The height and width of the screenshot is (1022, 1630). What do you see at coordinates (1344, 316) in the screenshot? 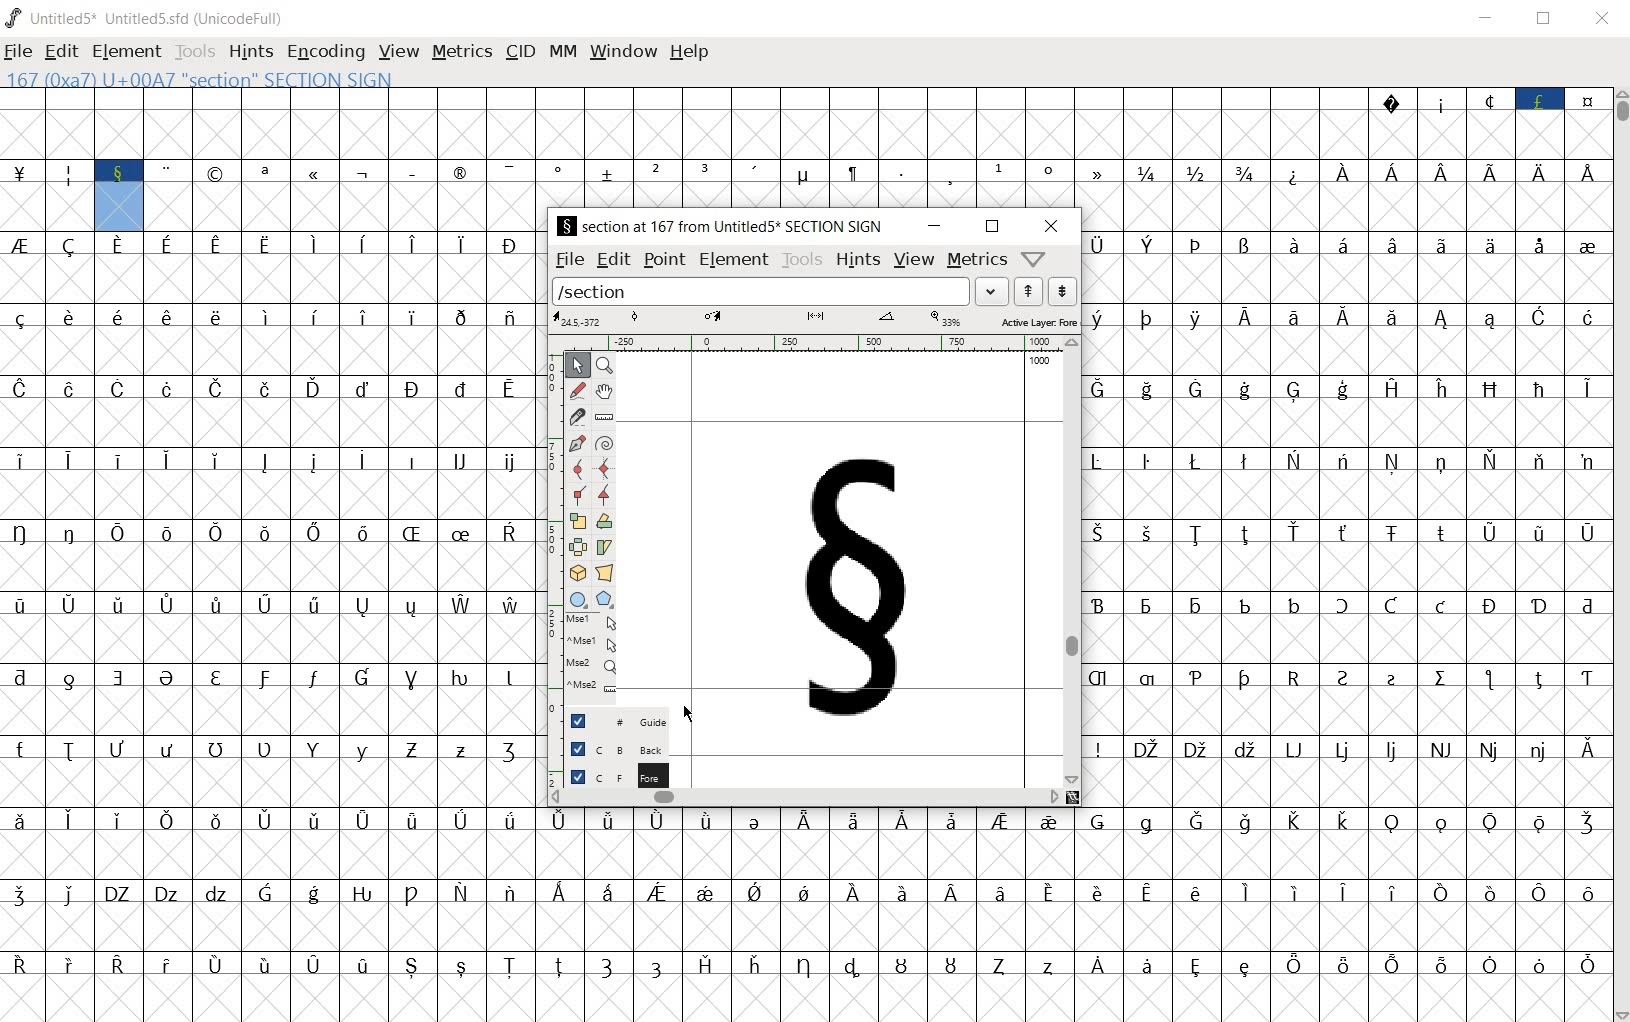
I see `special letters` at bounding box center [1344, 316].